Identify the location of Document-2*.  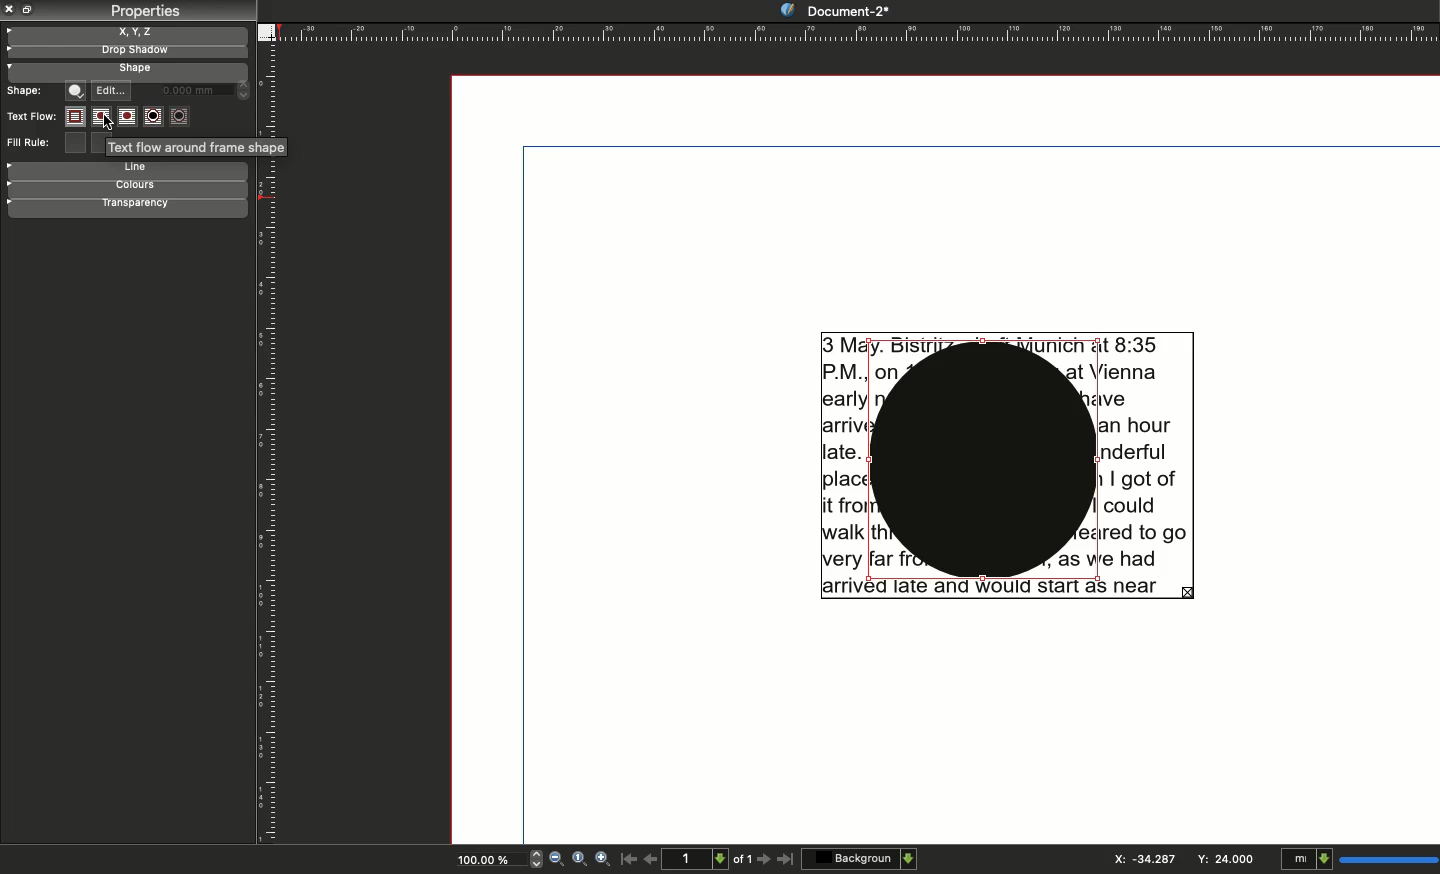
(834, 10).